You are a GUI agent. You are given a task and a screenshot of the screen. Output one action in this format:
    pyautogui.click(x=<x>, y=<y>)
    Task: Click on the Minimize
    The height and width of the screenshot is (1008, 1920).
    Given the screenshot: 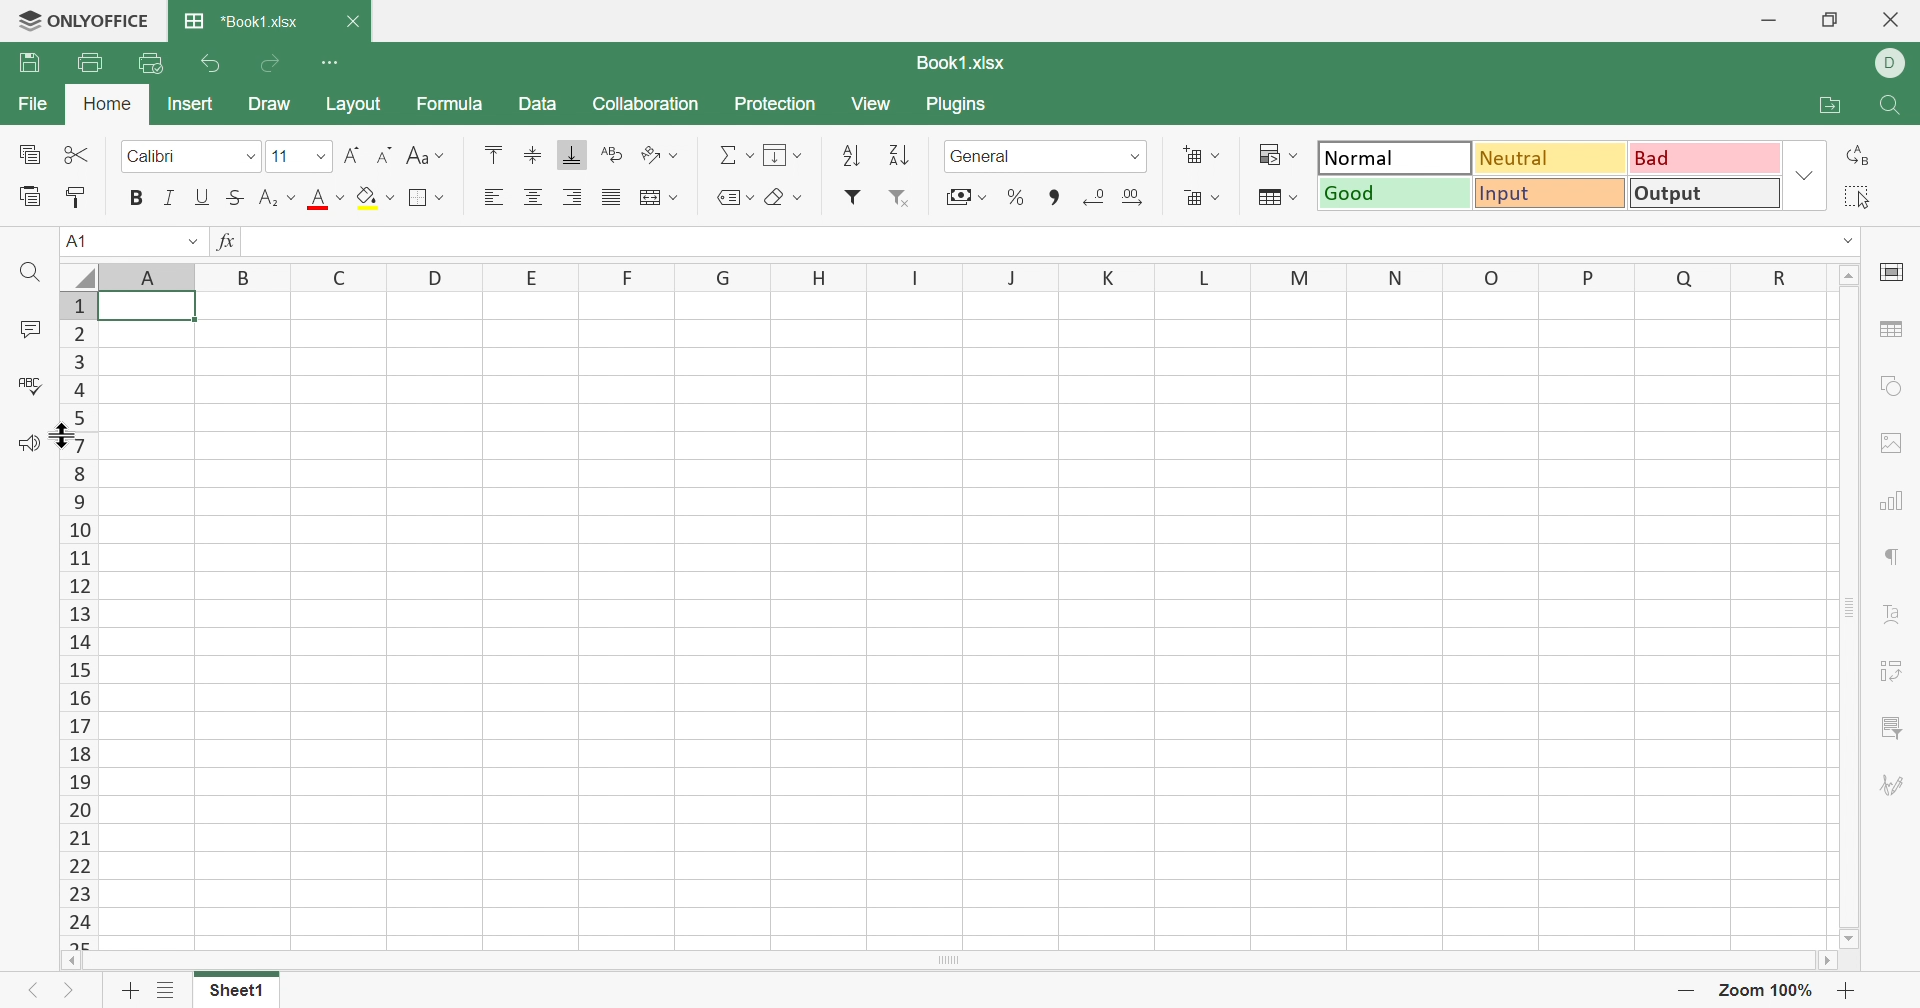 What is the action you would take?
    pyautogui.click(x=1769, y=18)
    